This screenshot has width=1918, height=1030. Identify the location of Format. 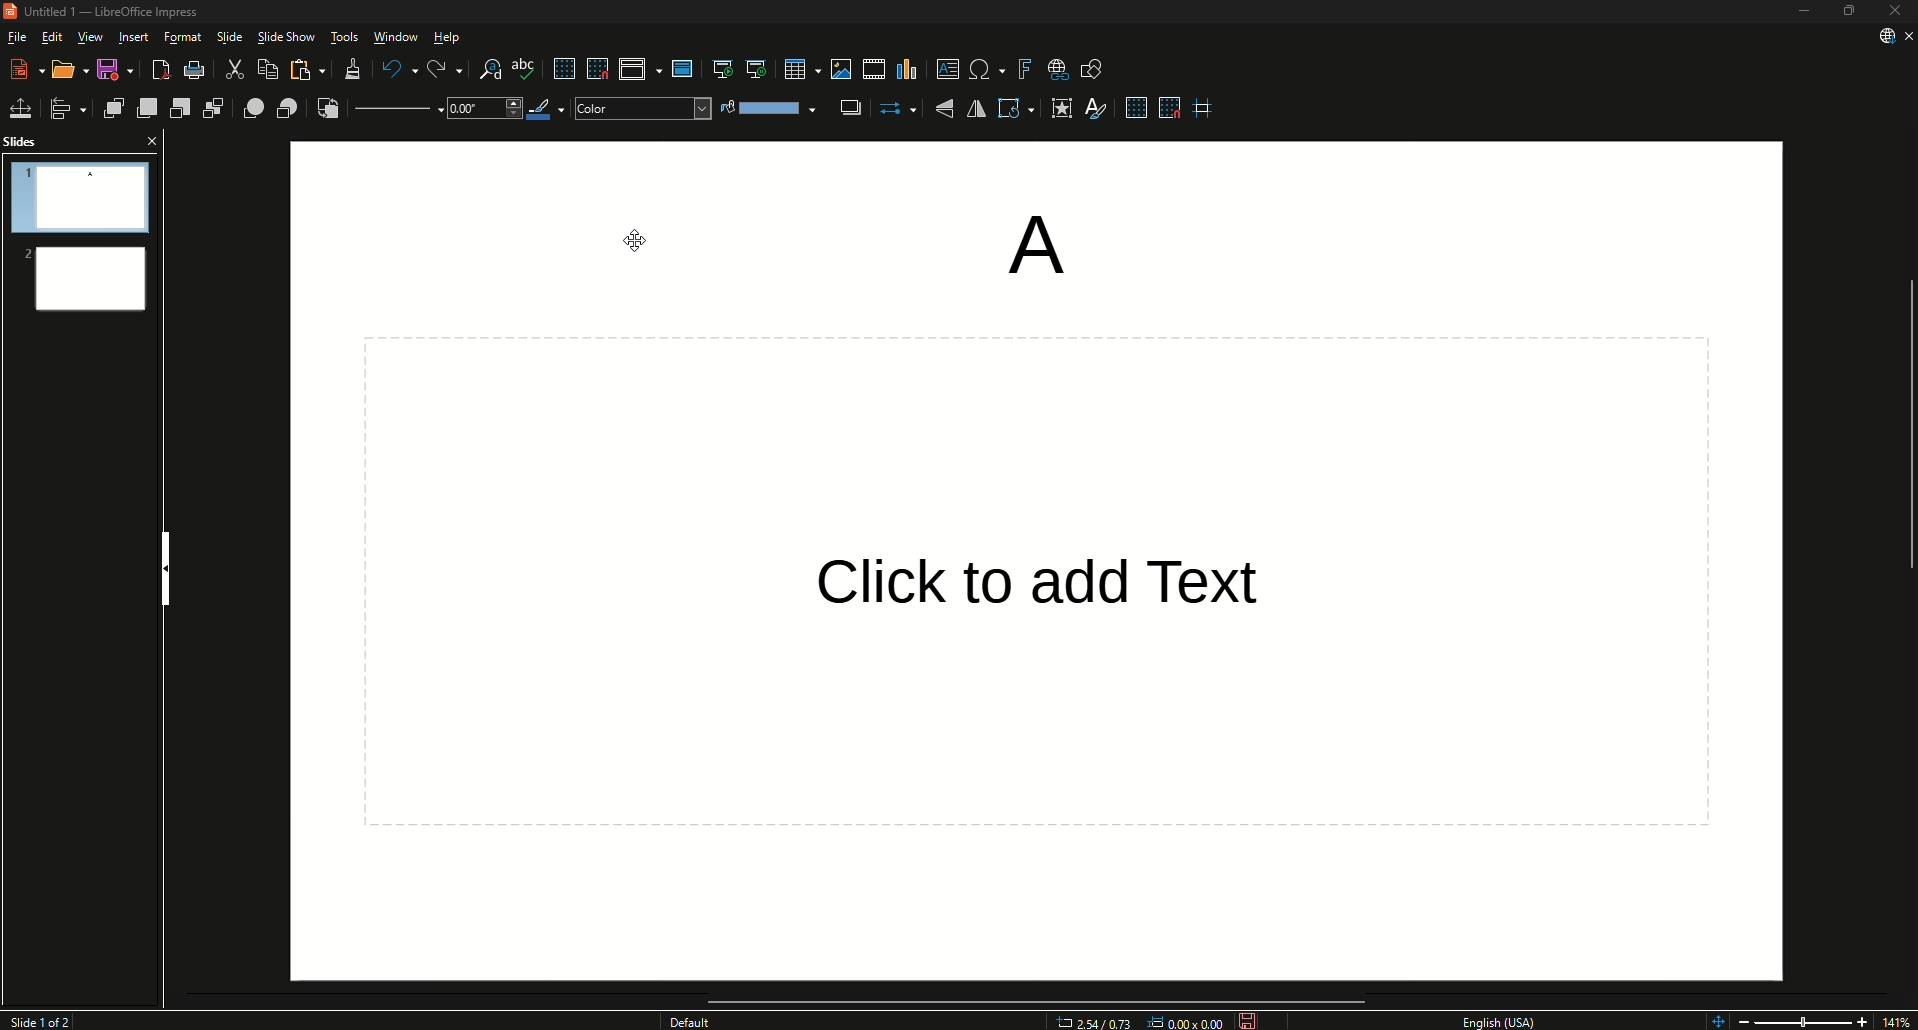
(181, 37).